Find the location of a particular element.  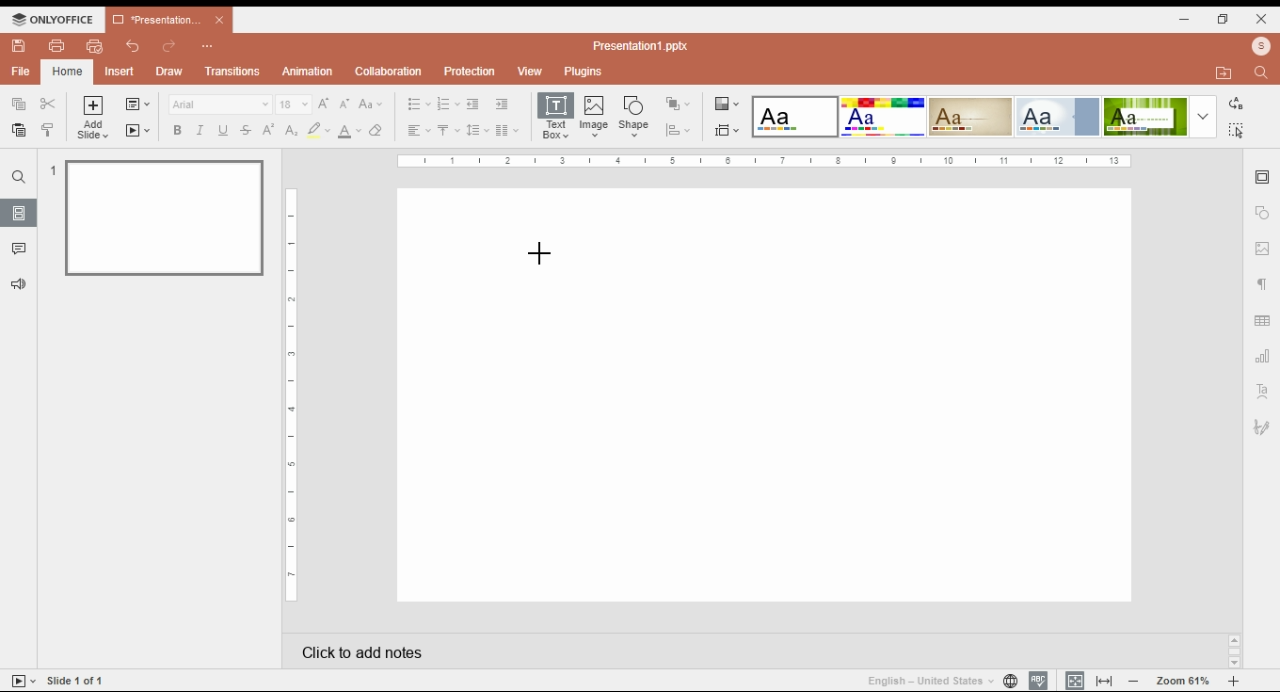

home is located at coordinates (66, 71).